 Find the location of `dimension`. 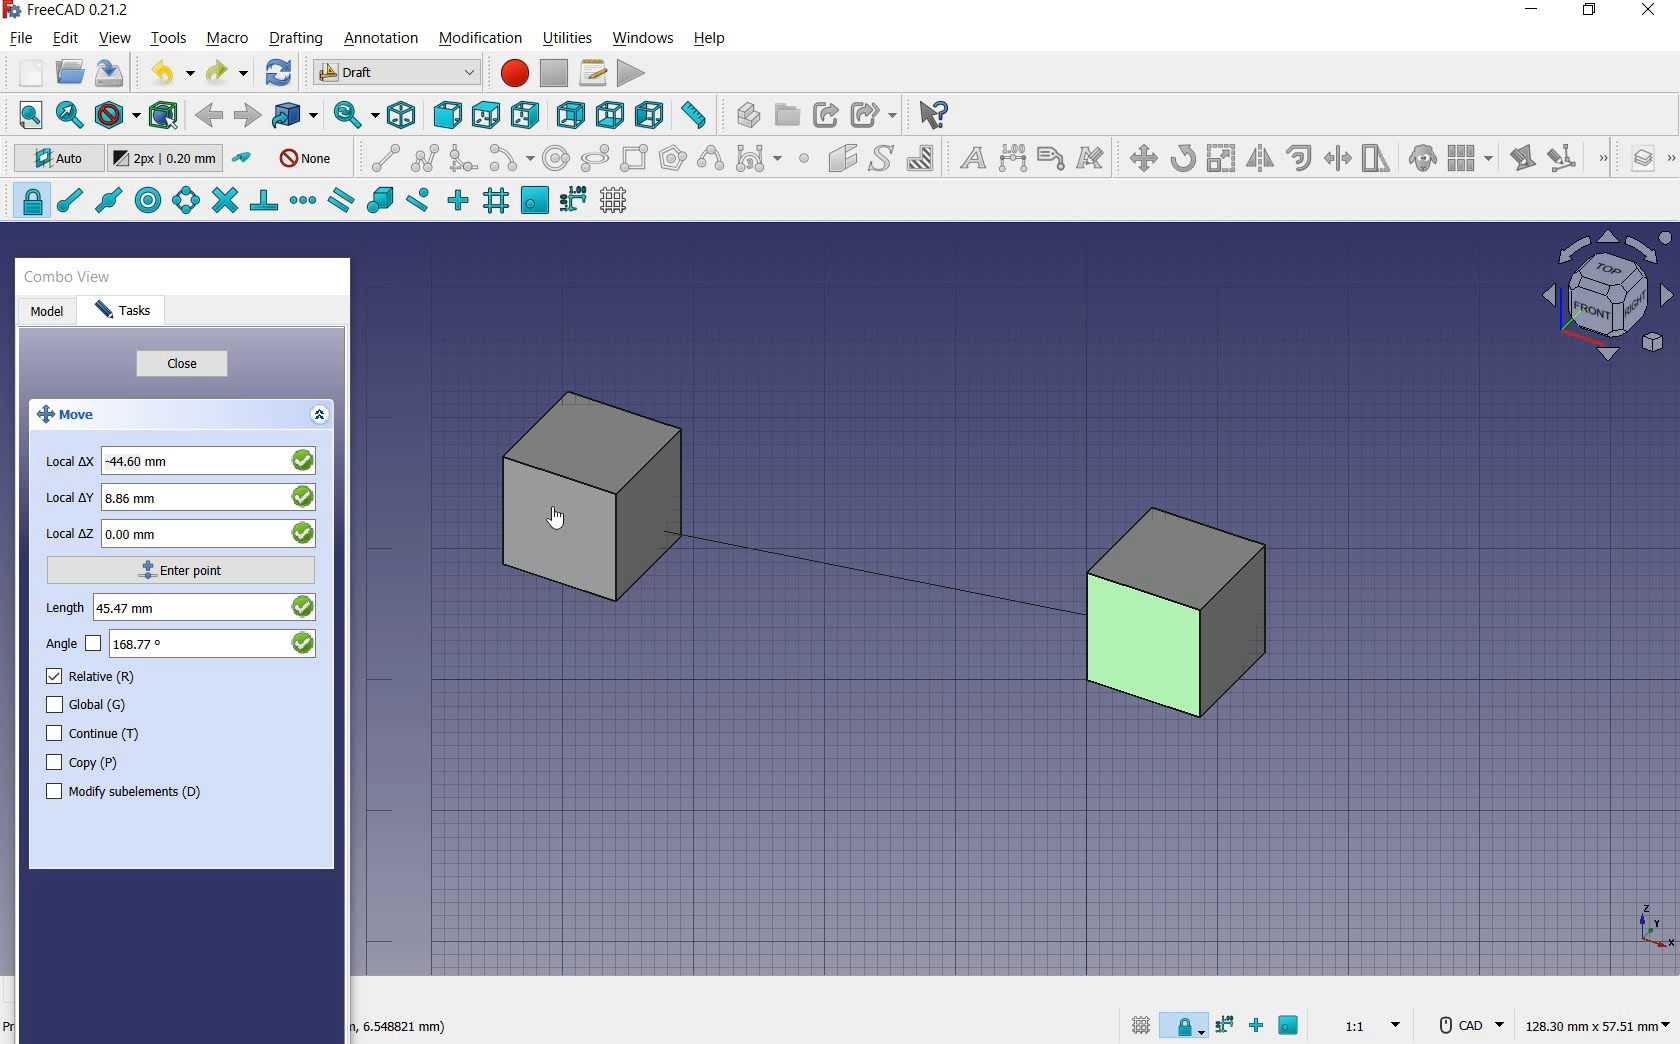

dimension is located at coordinates (1597, 1023).